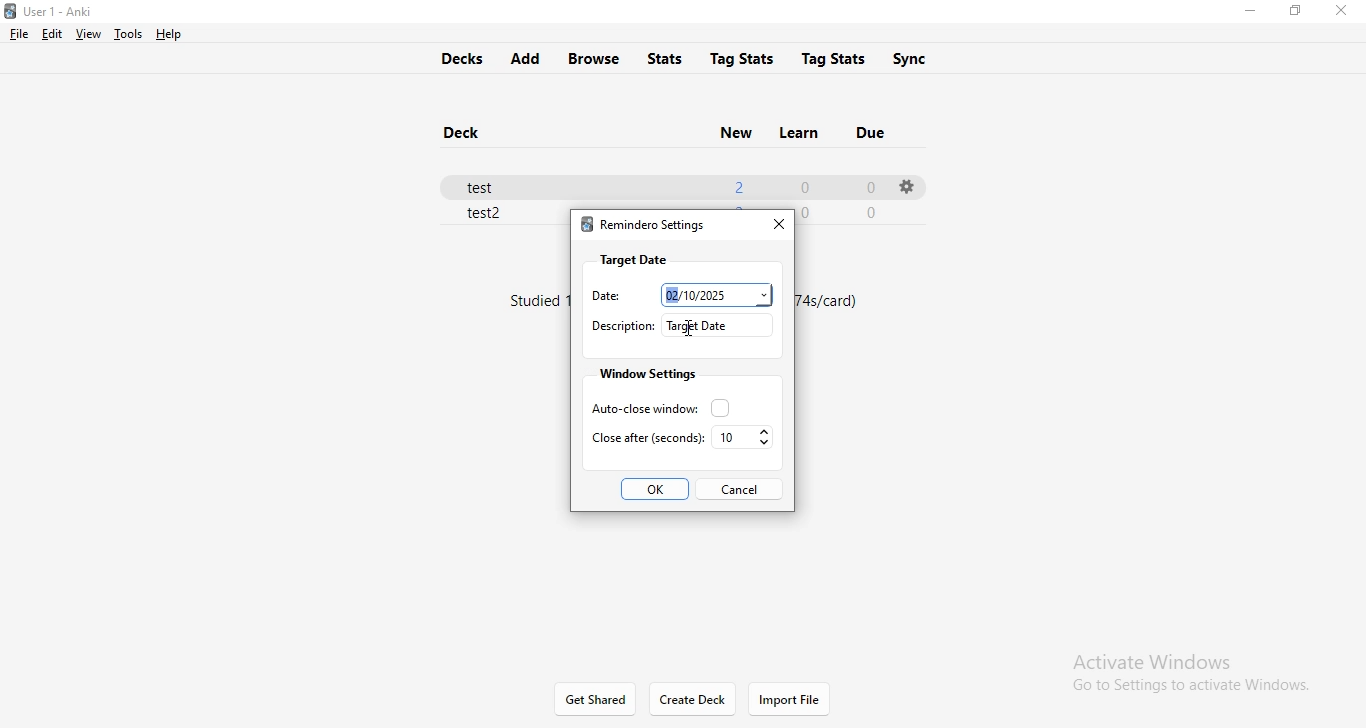  I want to click on file, so click(19, 34).